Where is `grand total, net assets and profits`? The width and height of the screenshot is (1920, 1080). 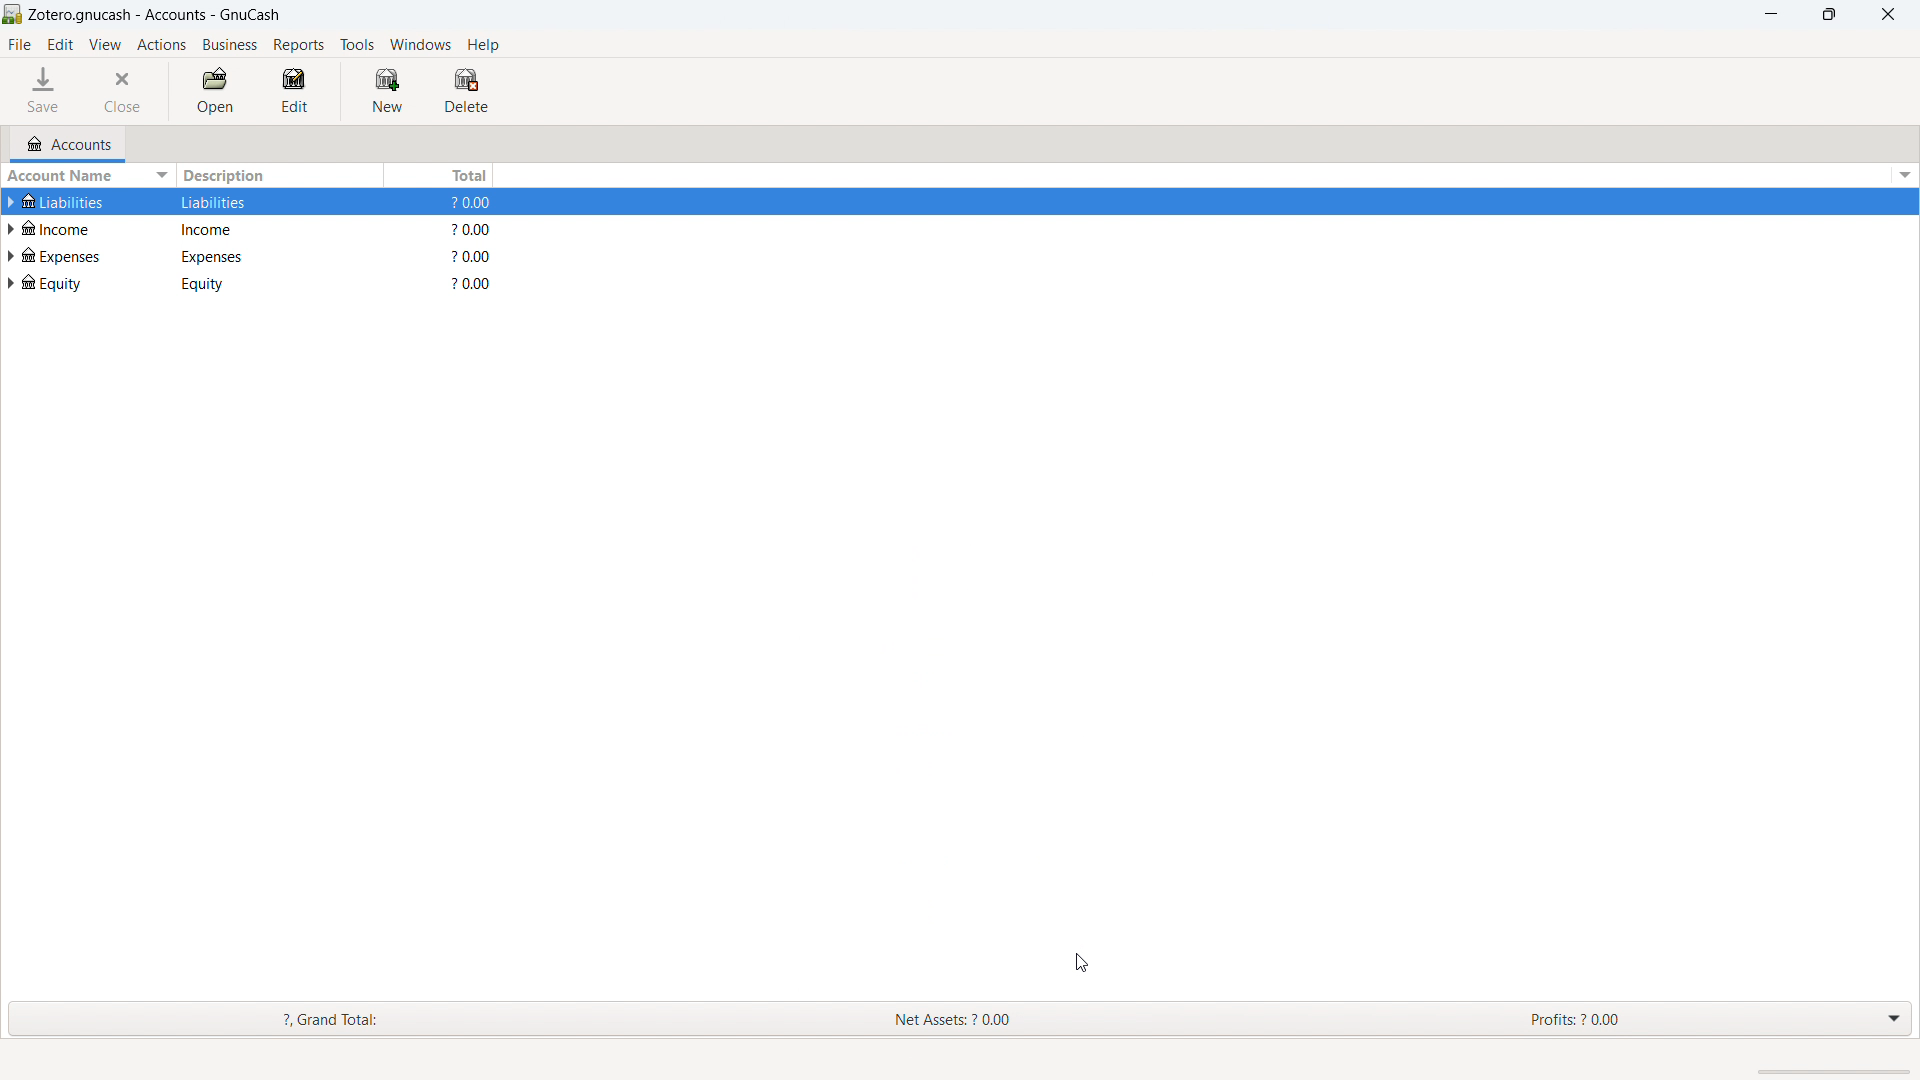 grand total, net assets and profits is located at coordinates (960, 1020).